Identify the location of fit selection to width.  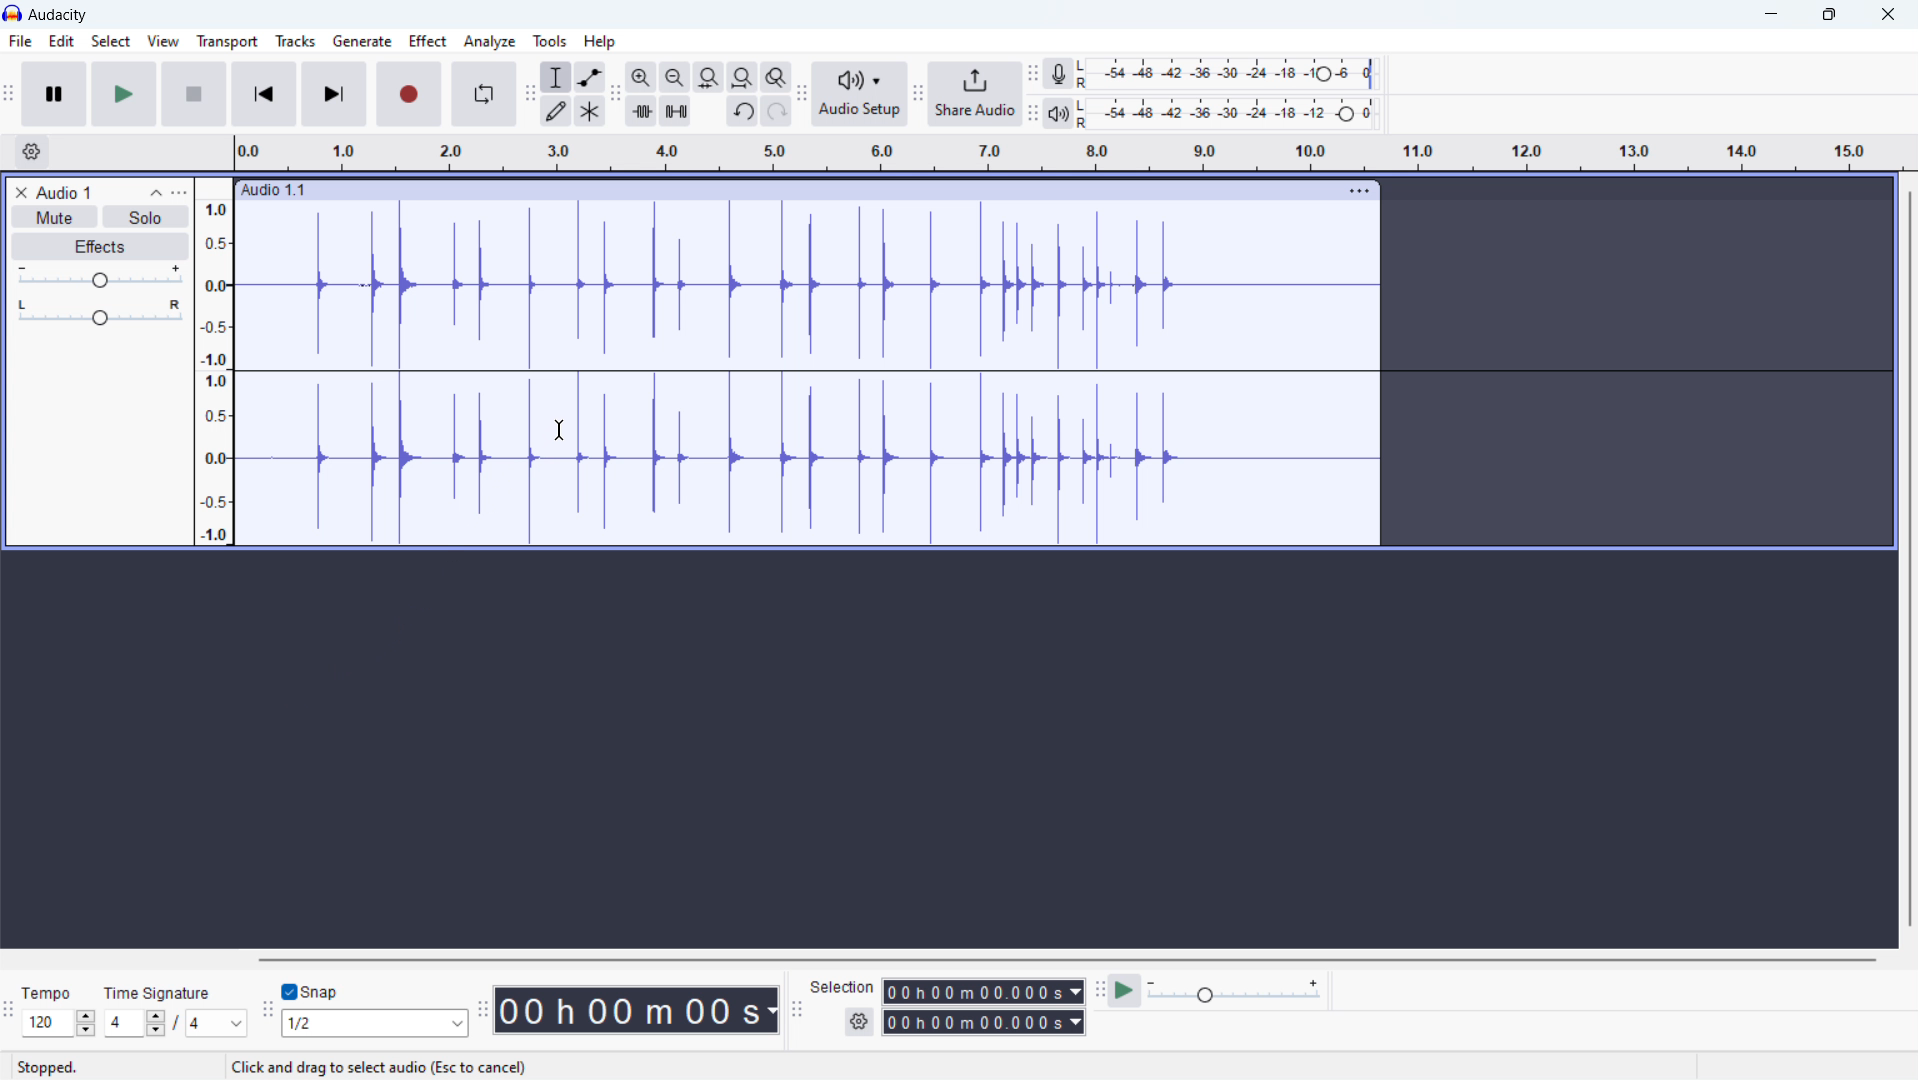
(708, 77).